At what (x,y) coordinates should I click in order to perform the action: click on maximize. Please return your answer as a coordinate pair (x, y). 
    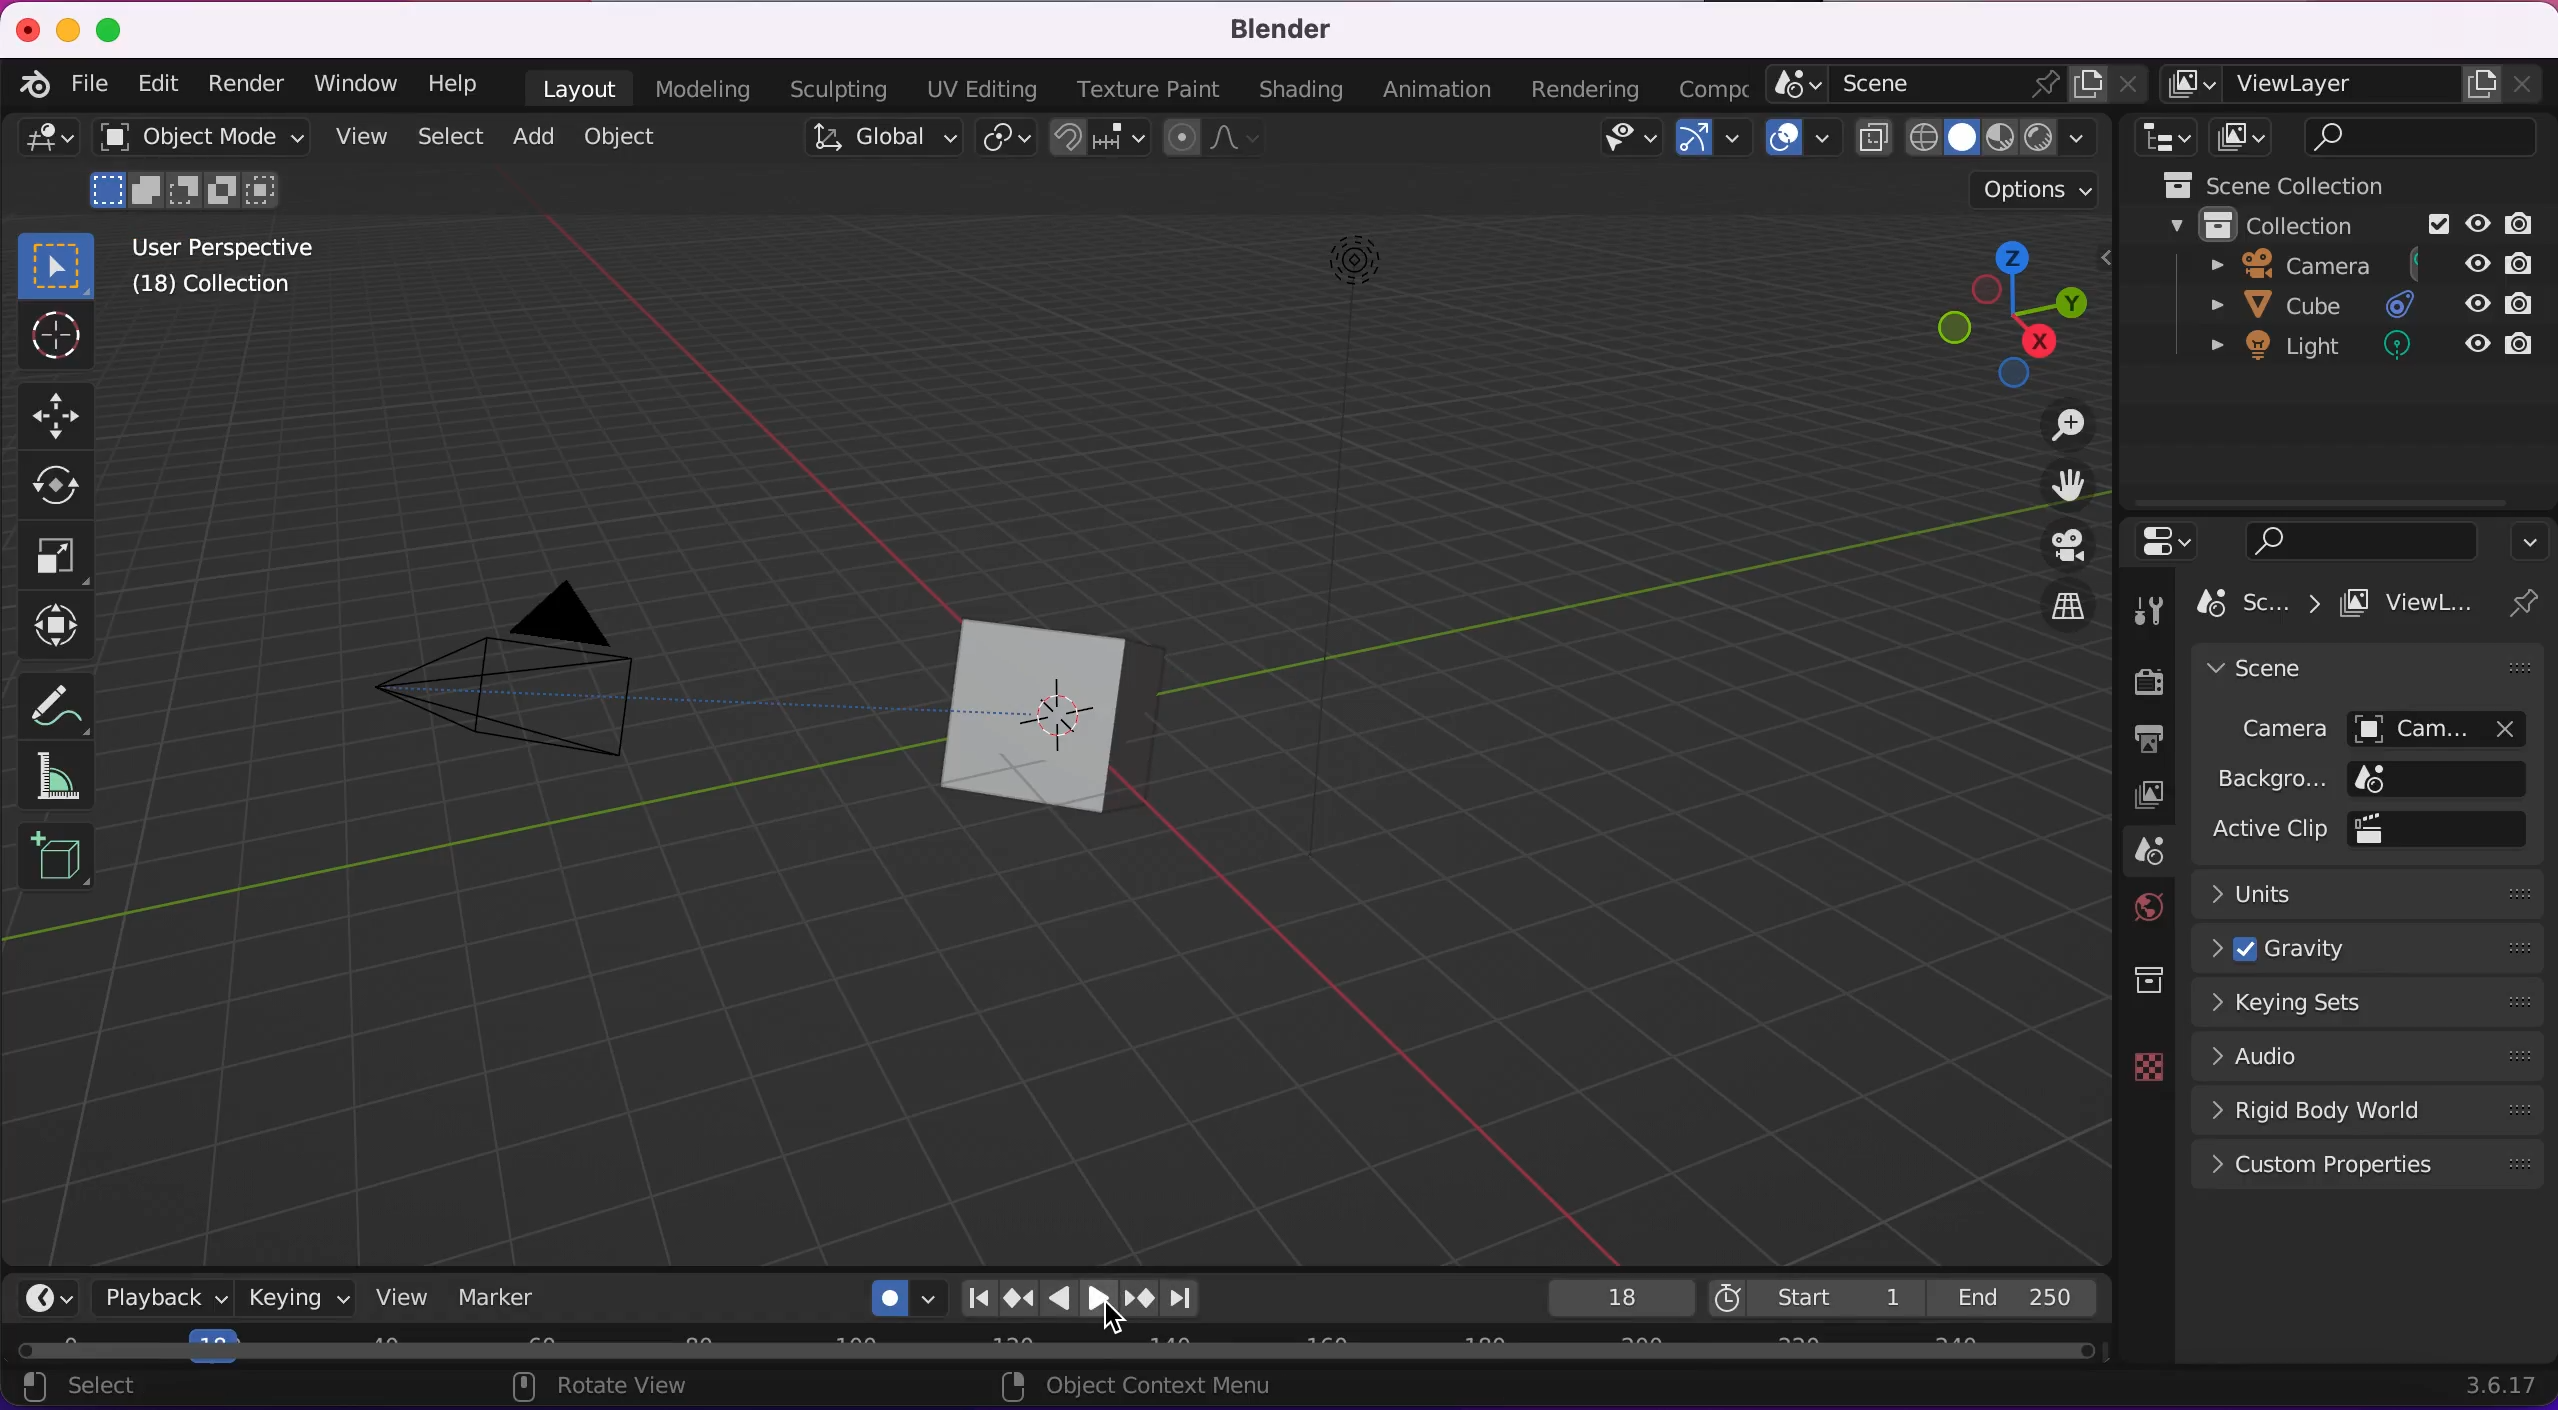
    Looking at the image, I should click on (115, 29).